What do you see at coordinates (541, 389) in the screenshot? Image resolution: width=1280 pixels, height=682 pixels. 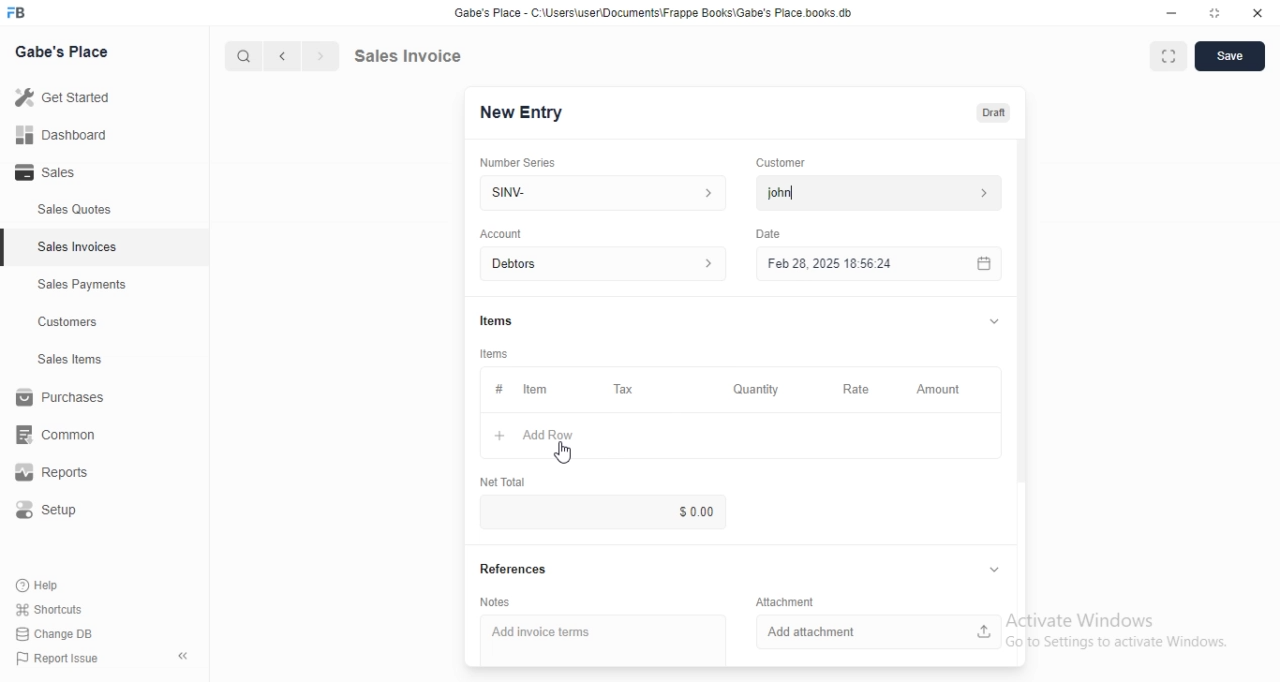 I see `tem` at bounding box center [541, 389].